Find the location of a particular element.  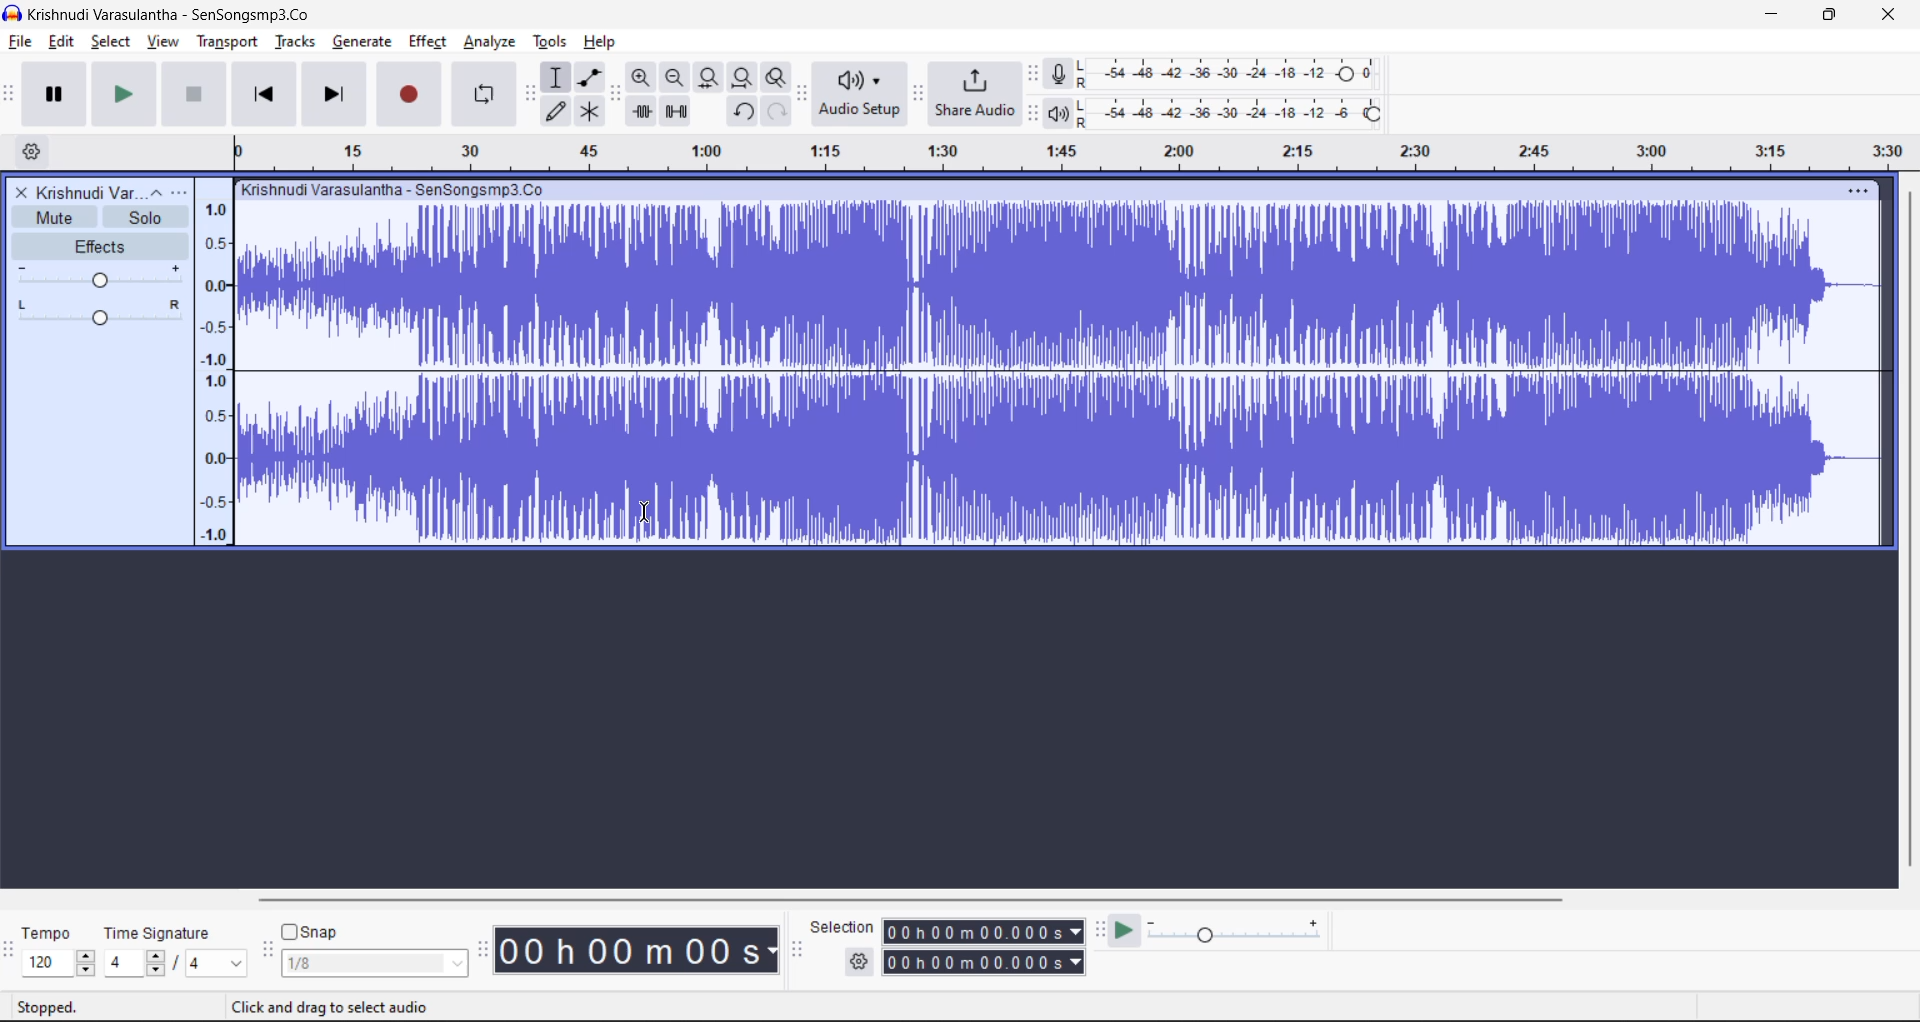

record meter is located at coordinates (1066, 74).